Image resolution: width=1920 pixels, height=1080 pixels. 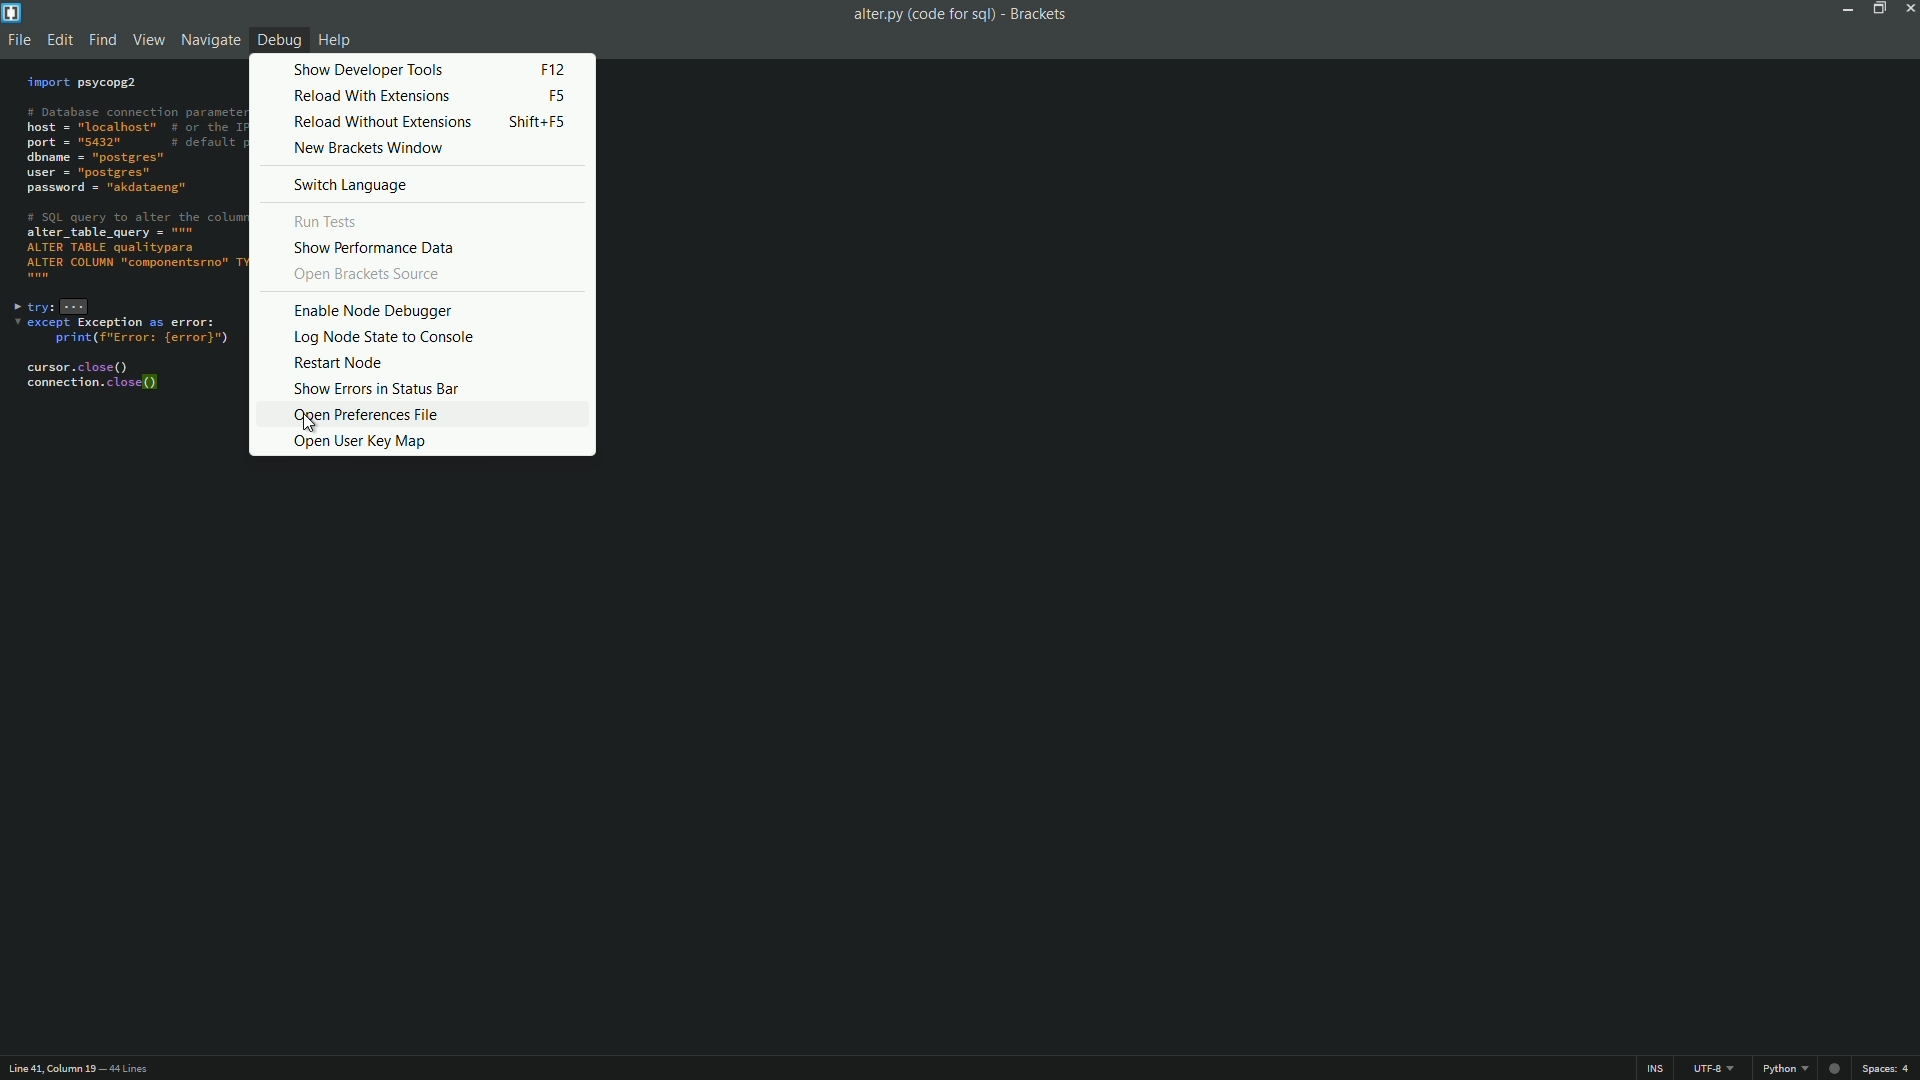 I want to click on New bracket window, so click(x=417, y=148).